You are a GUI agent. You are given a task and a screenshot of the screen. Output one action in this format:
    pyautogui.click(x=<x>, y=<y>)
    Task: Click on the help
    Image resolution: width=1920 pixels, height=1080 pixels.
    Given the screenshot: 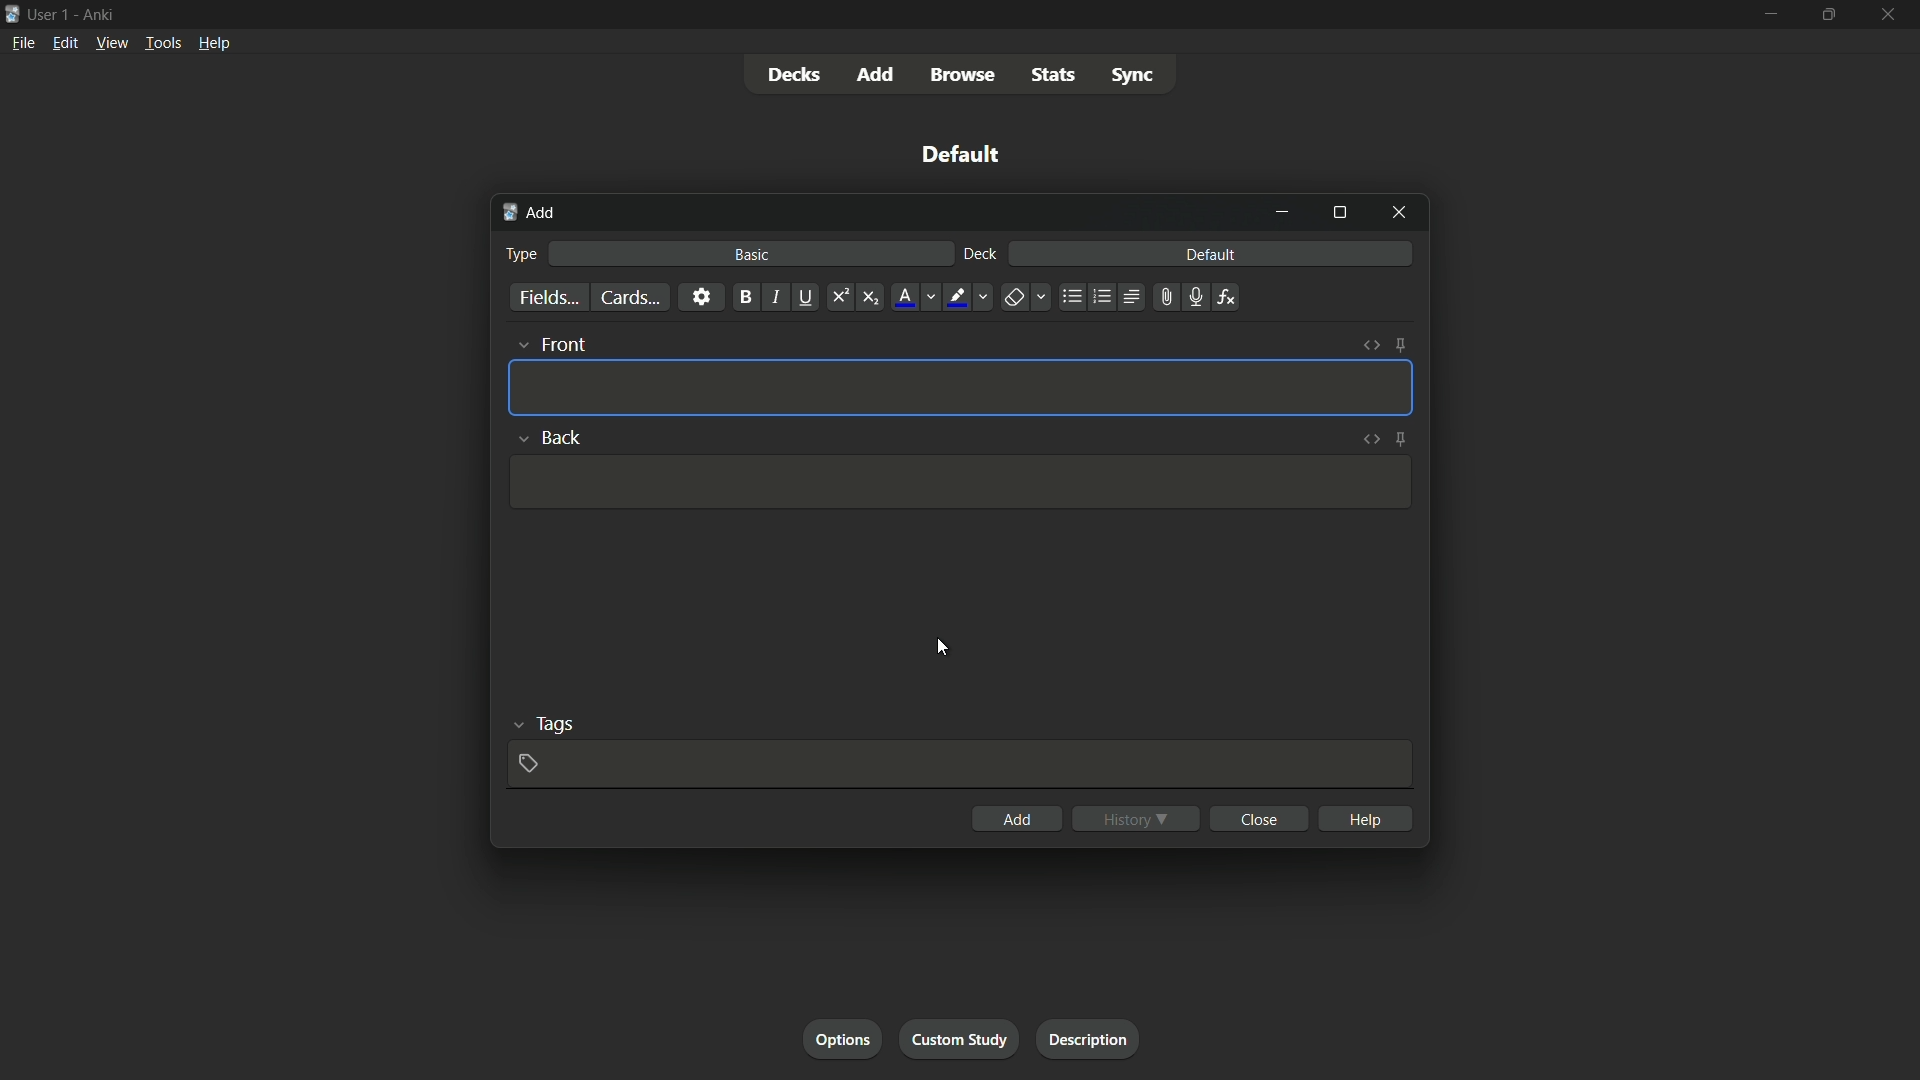 What is the action you would take?
    pyautogui.click(x=1366, y=819)
    